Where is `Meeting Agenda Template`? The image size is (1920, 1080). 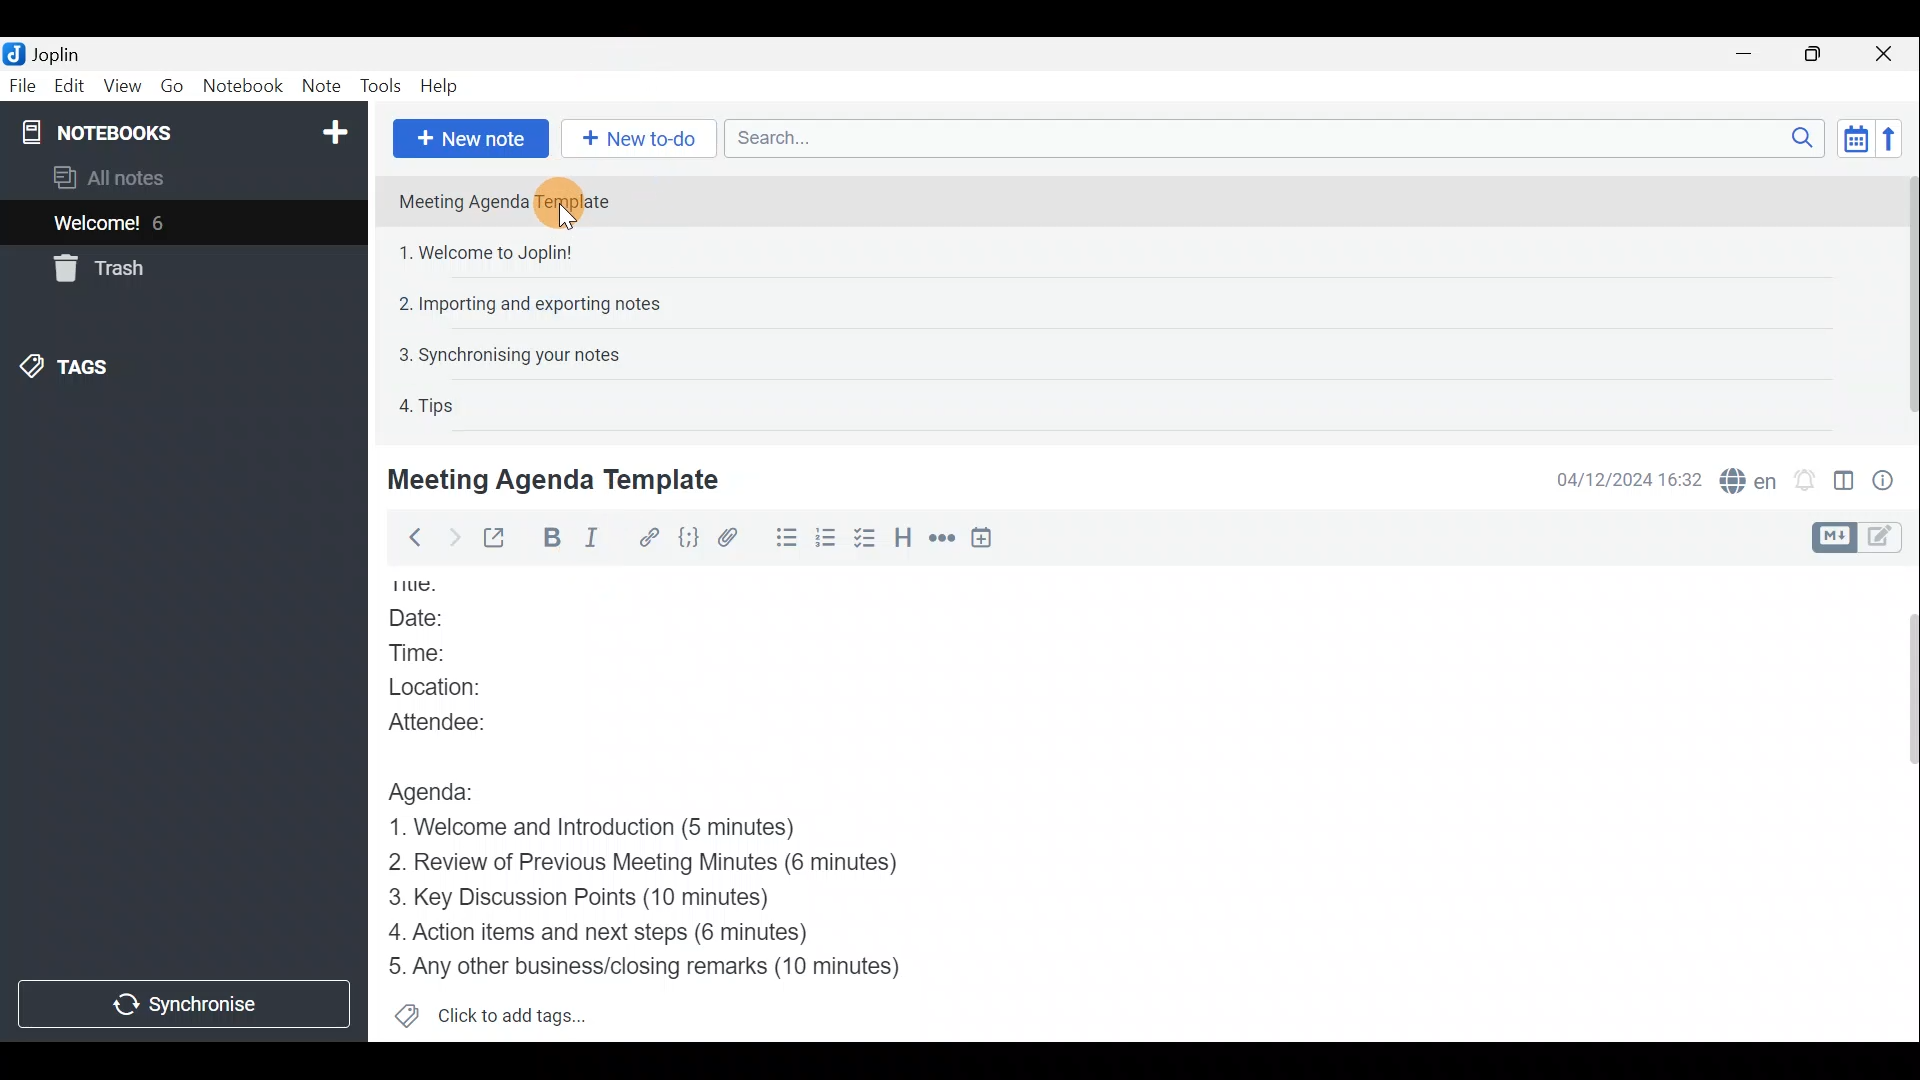 Meeting Agenda Template is located at coordinates (557, 479).